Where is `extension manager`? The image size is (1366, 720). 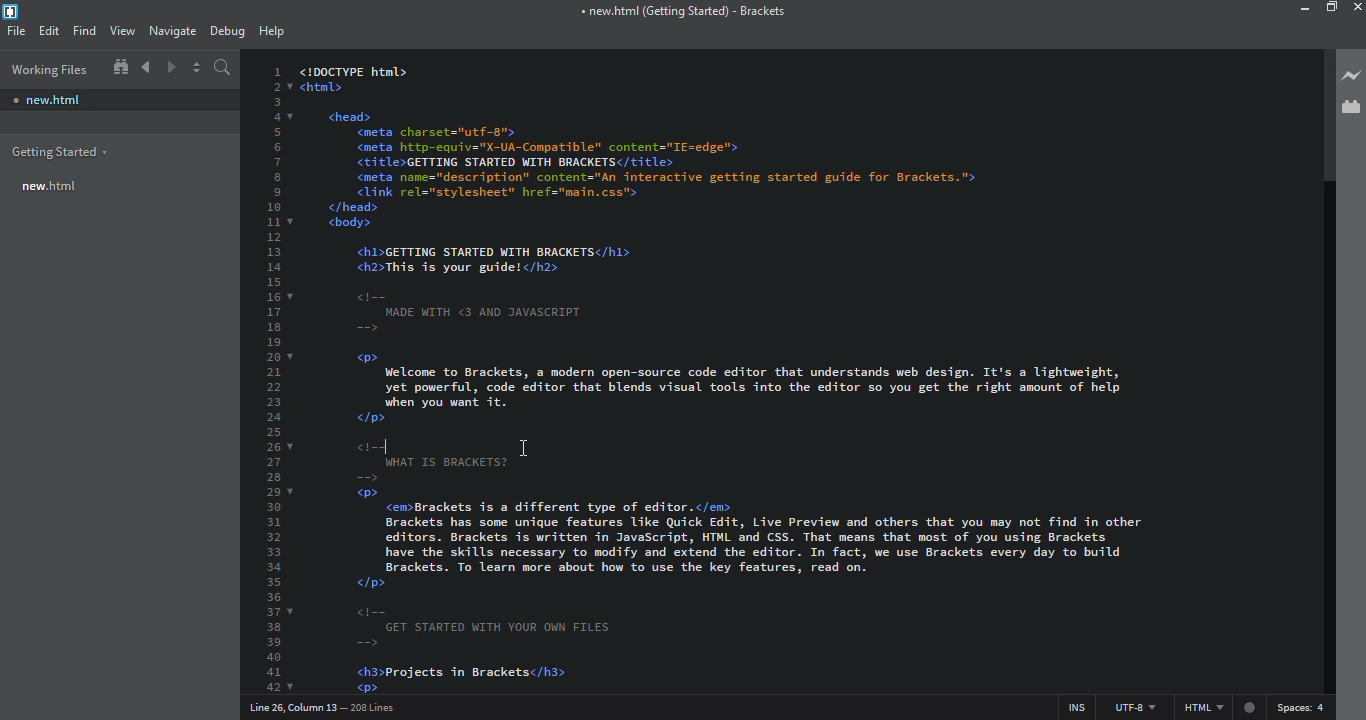 extension manager is located at coordinates (1348, 105).